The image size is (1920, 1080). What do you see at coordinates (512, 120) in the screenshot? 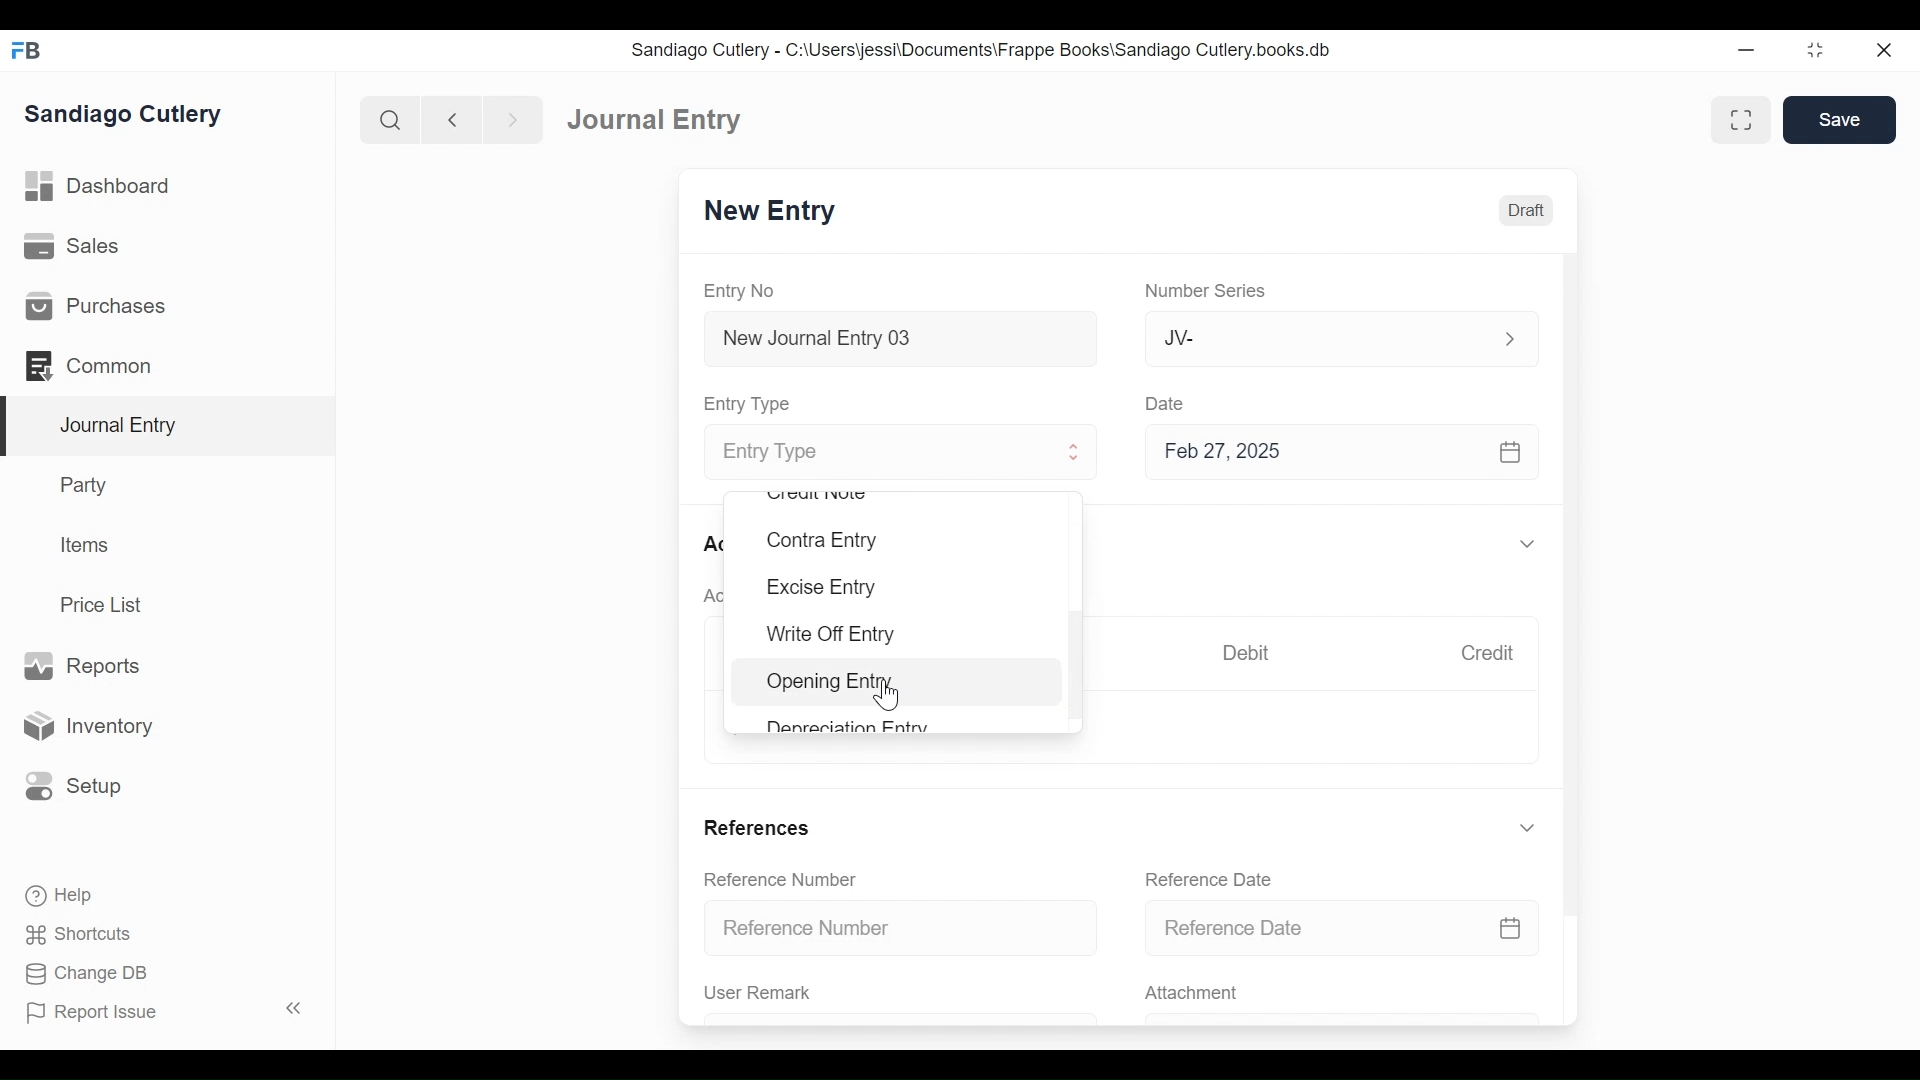
I see `Navigate forward` at bounding box center [512, 120].